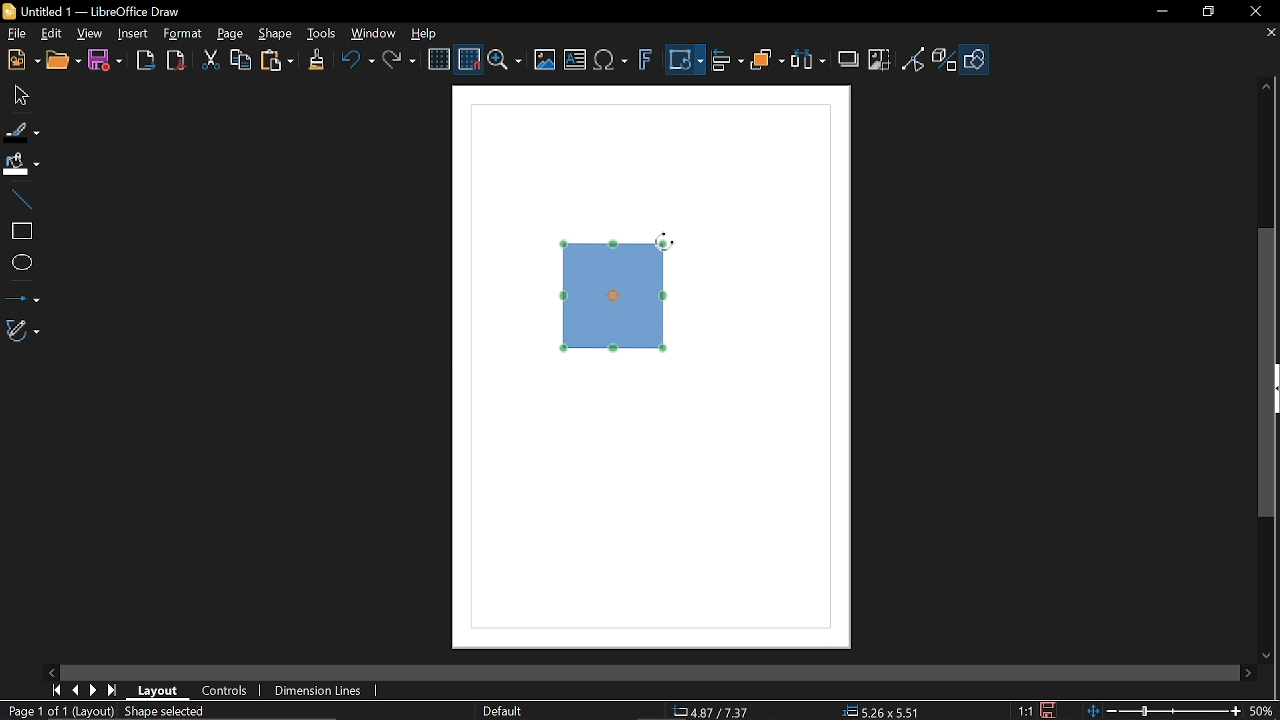 This screenshot has height=720, width=1280. What do you see at coordinates (879, 60) in the screenshot?
I see `Crop` at bounding box center [879, 60].